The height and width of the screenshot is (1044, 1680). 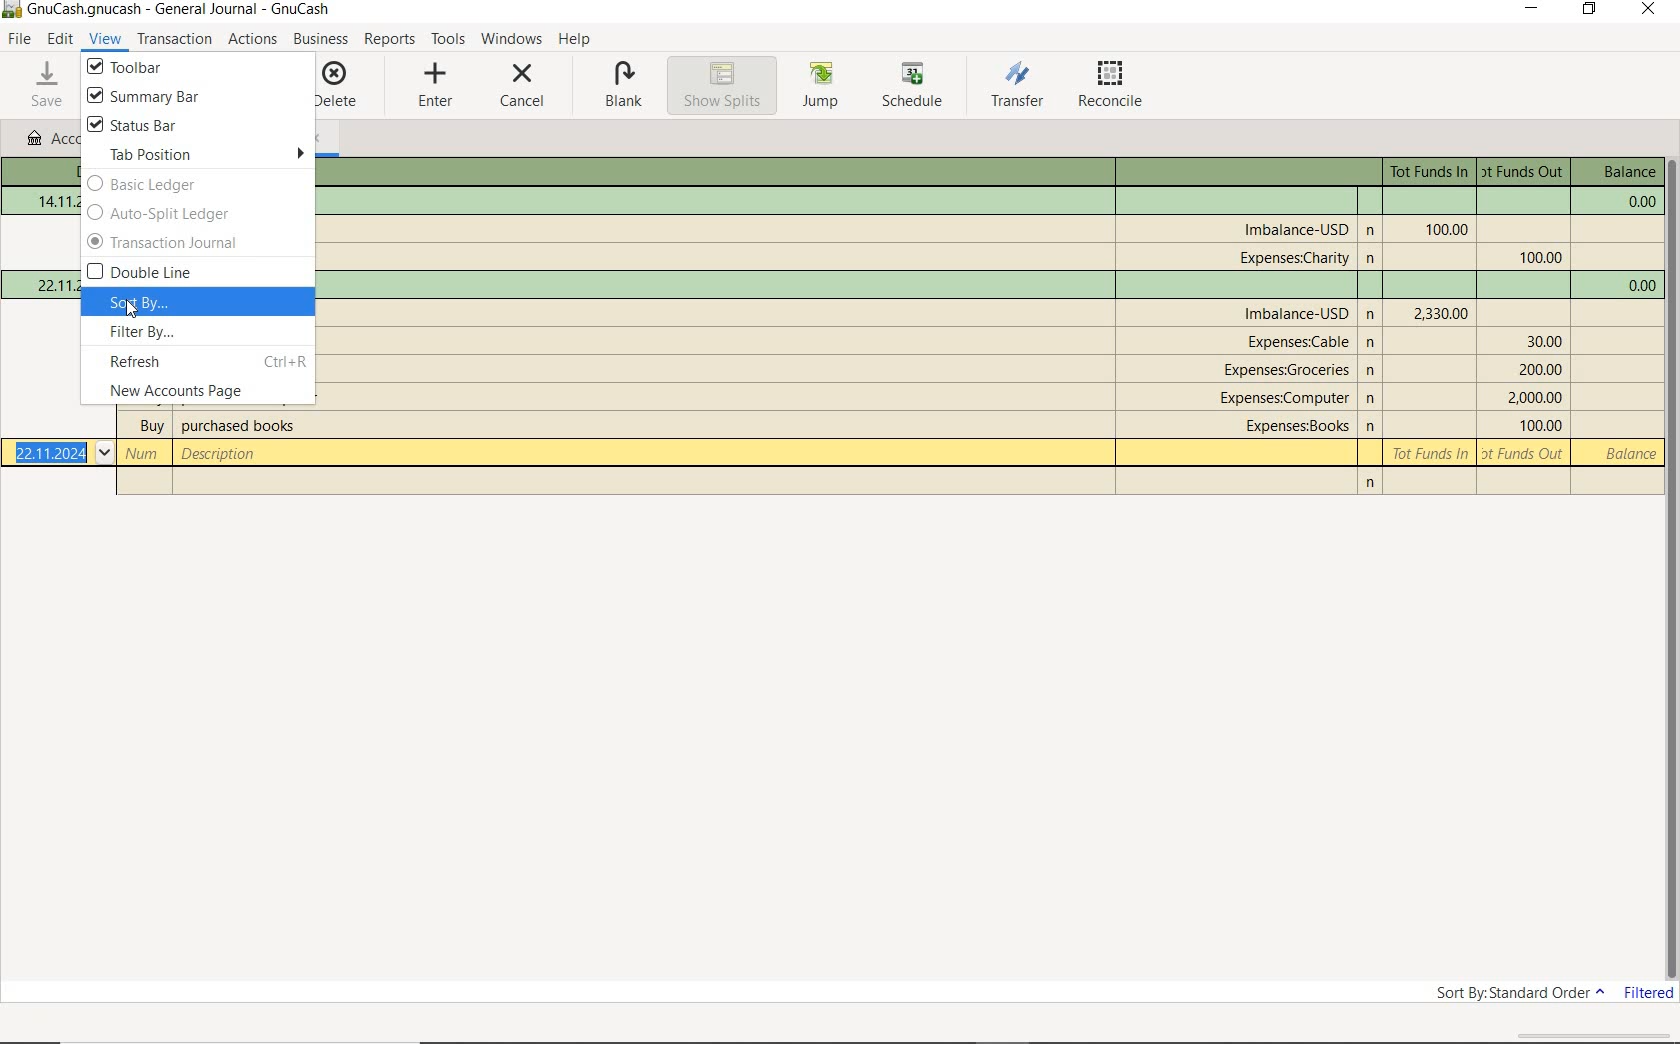 I want to click on ACTIONS, so click(x=253, y=41).